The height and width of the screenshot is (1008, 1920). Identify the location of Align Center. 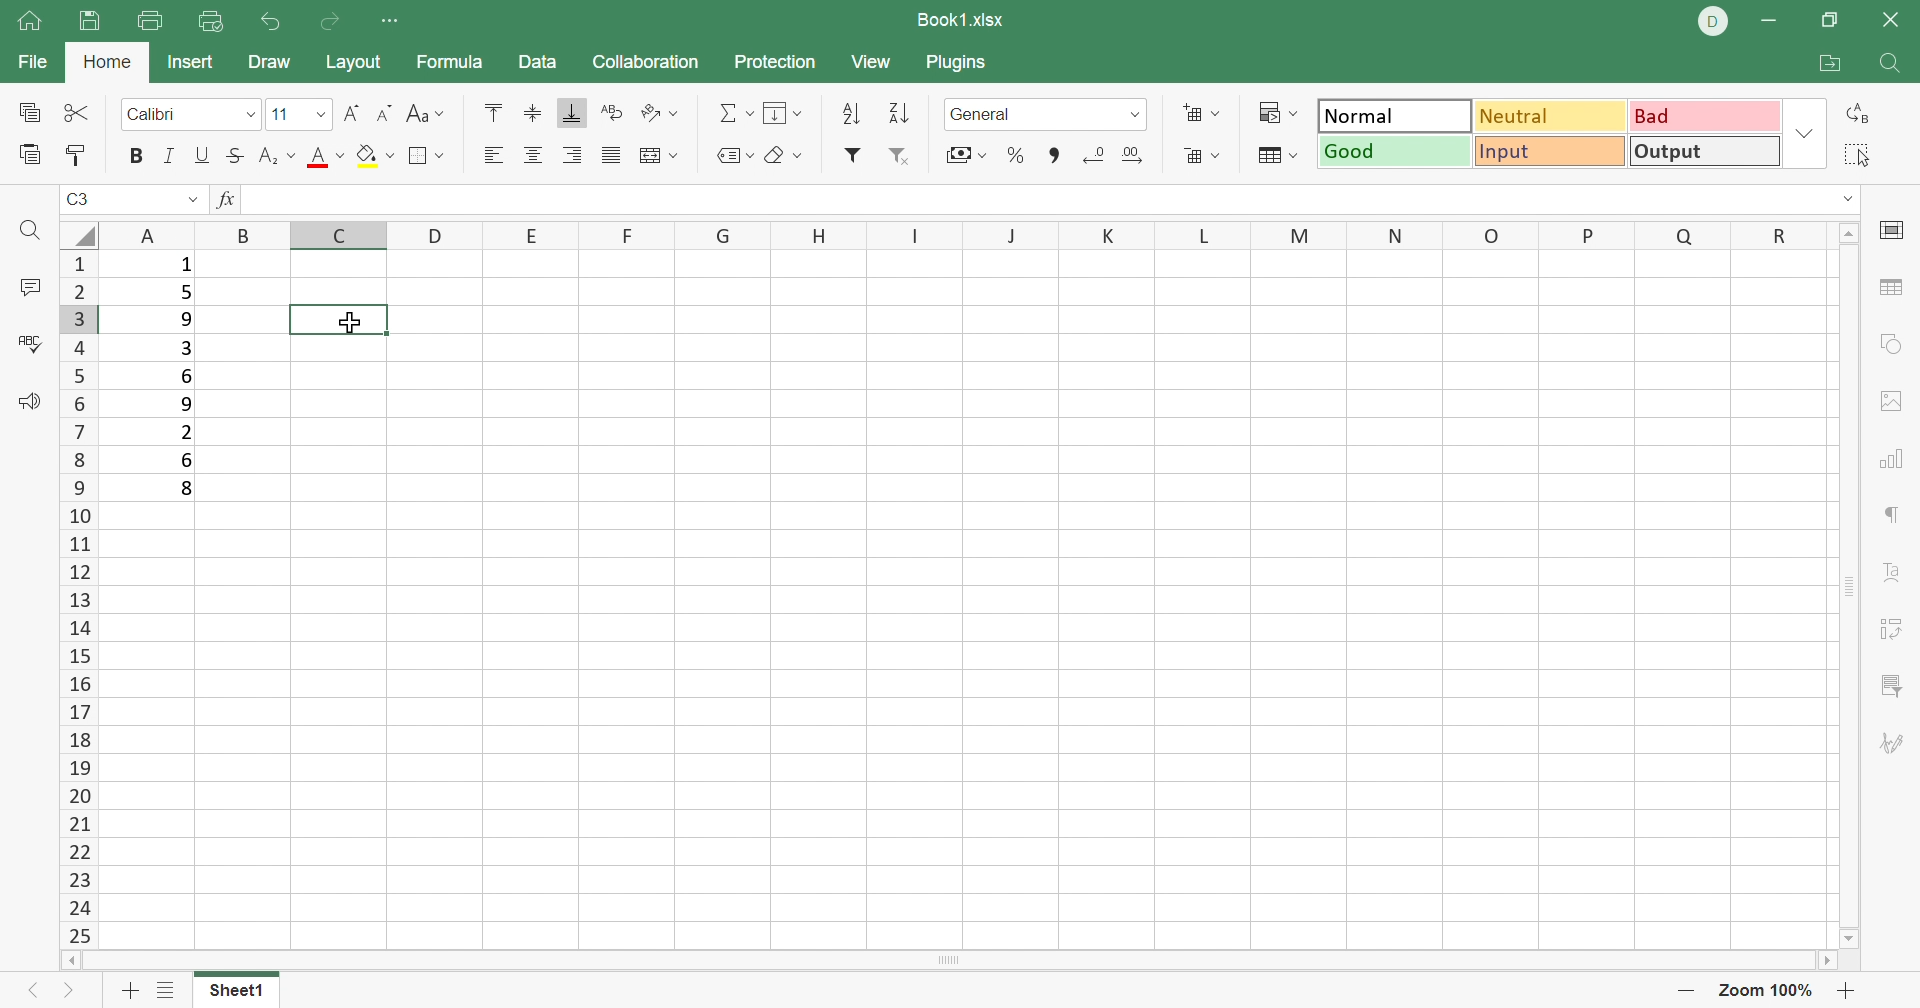
(535, 157).